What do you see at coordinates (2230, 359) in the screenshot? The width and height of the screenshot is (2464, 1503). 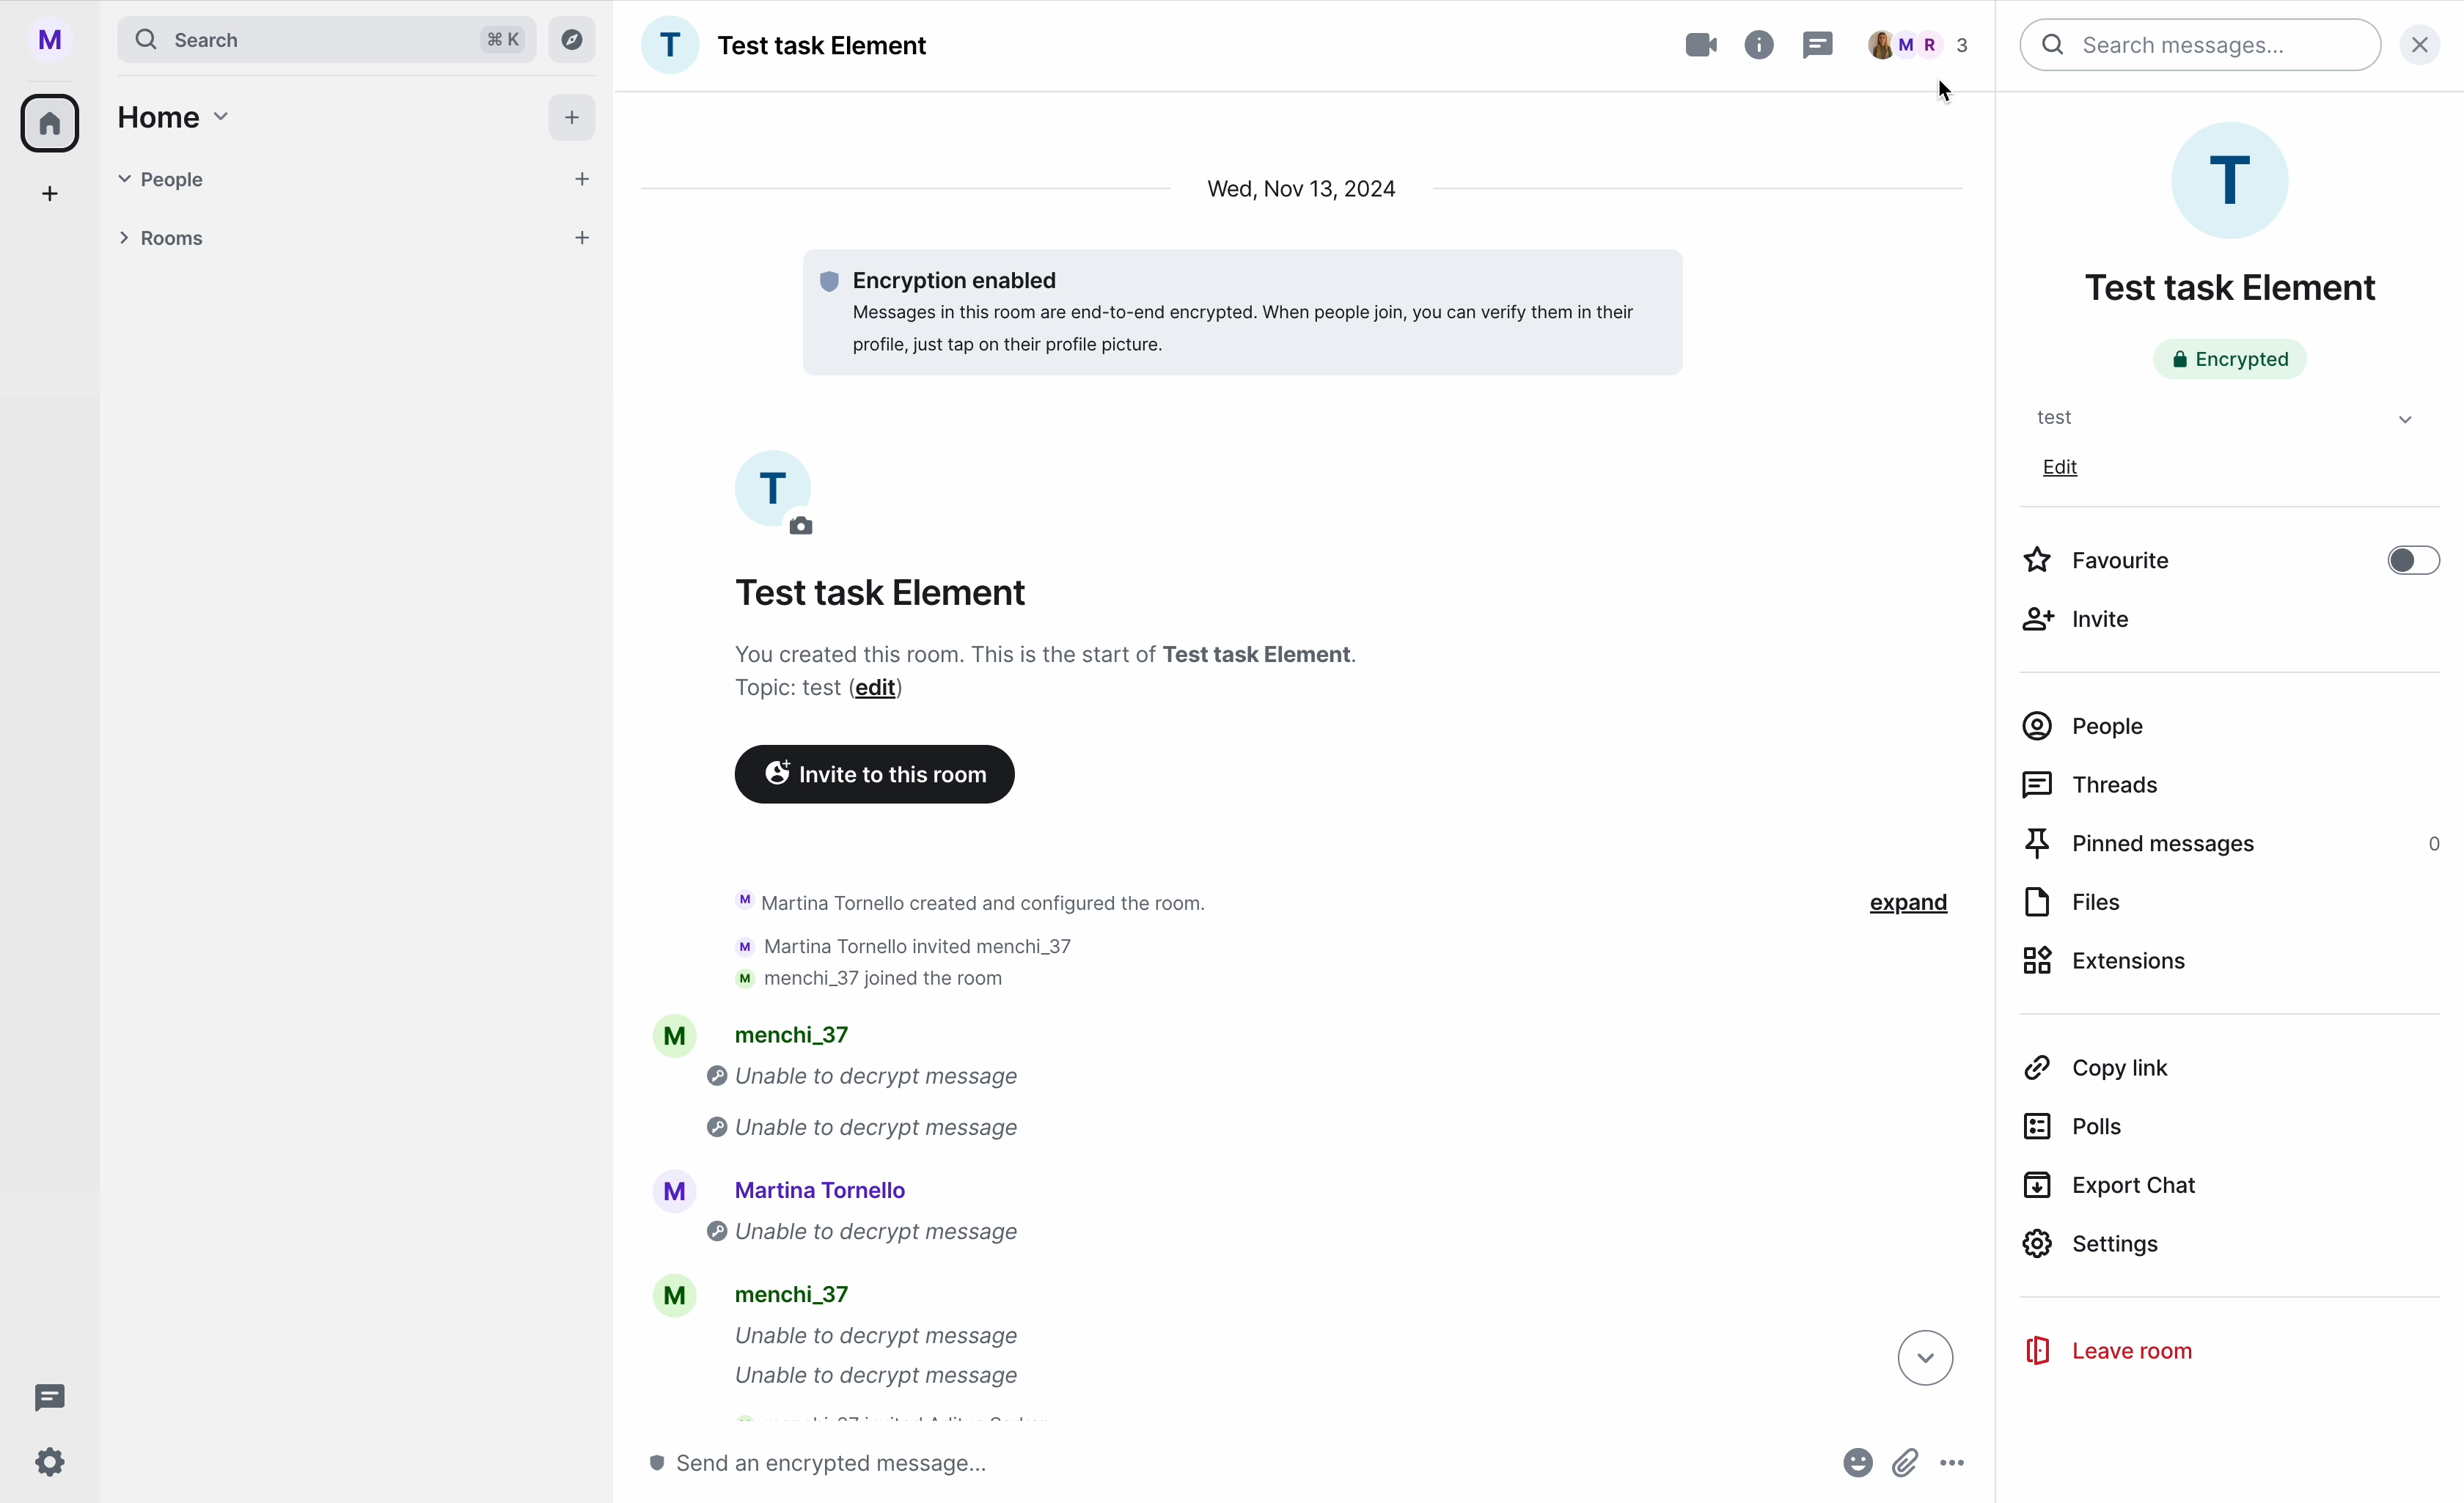 I see `encrypted` at bounding box center [2230, 359].